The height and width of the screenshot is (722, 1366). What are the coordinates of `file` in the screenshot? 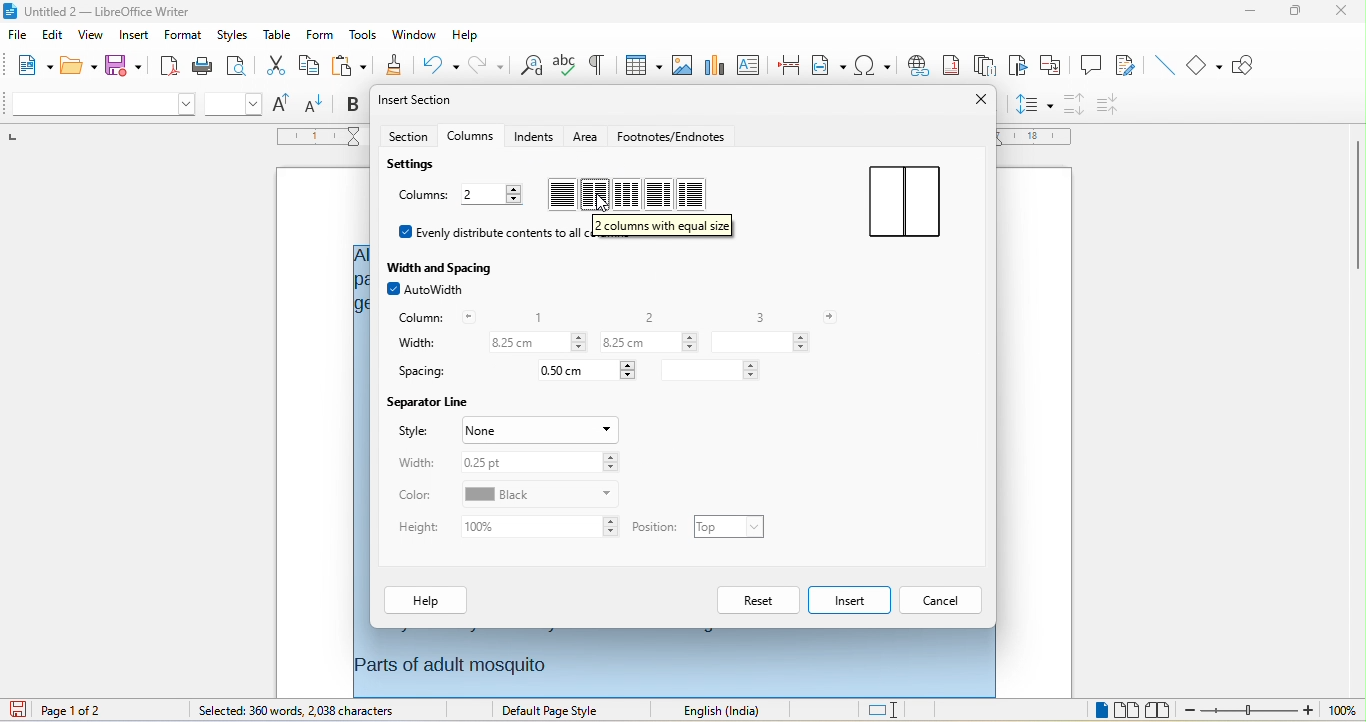 It's located at (17, 36).